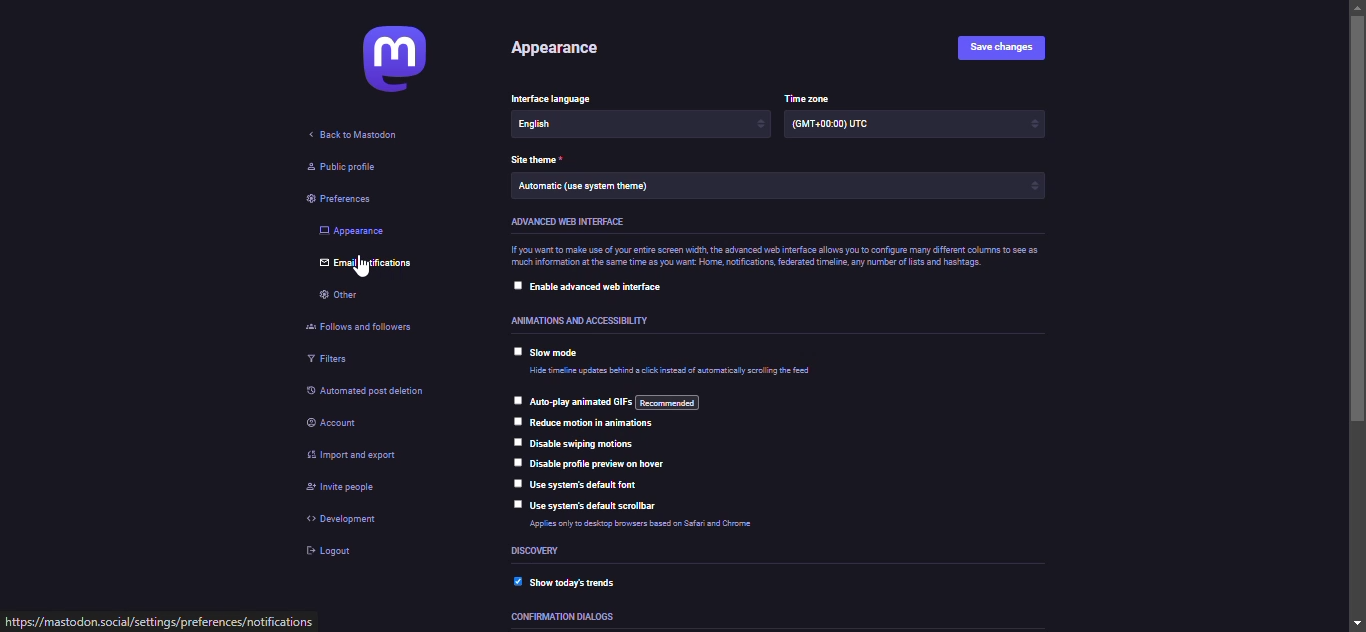 The height and width of the screenshot is (632, 1366). I want to click on development, so click(347, 519).